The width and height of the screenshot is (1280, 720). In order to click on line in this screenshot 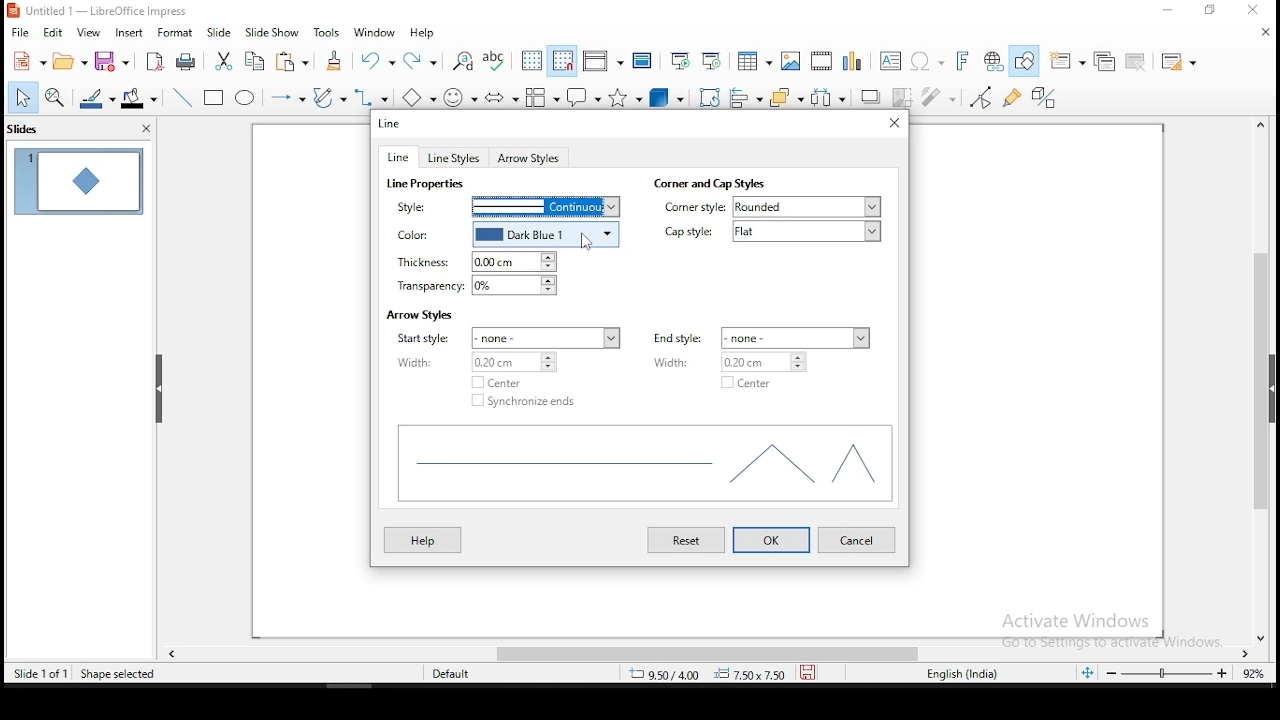, I will do `click(183, 97)`.